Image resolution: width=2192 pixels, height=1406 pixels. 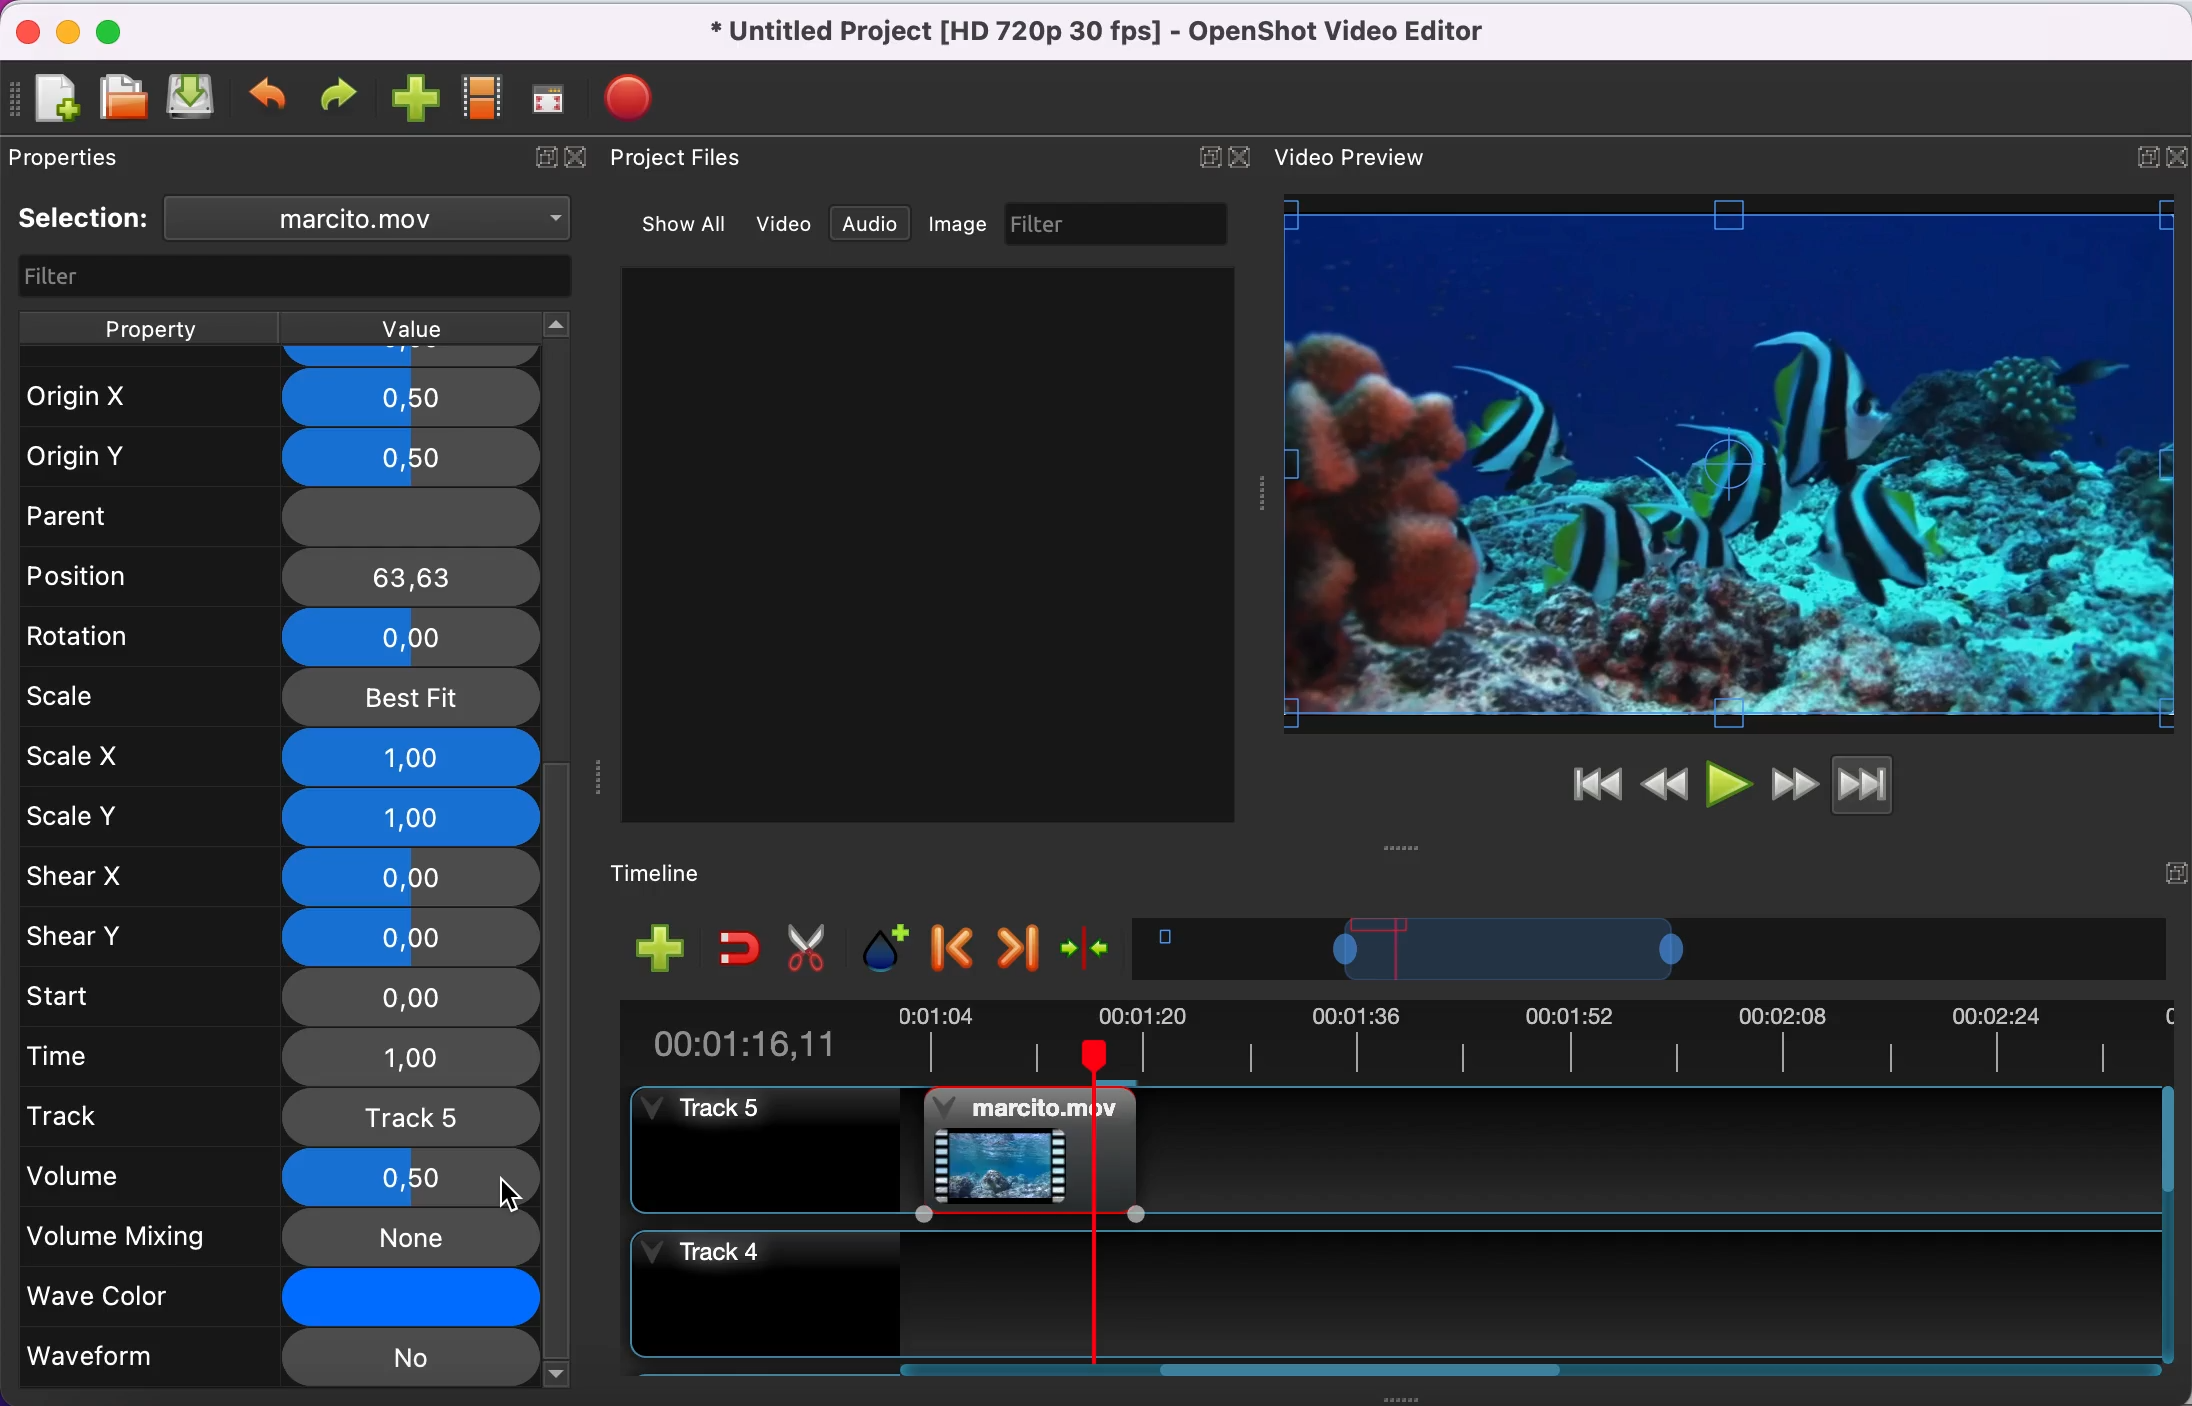 I want to click on close, so click(x=1245, y=155).